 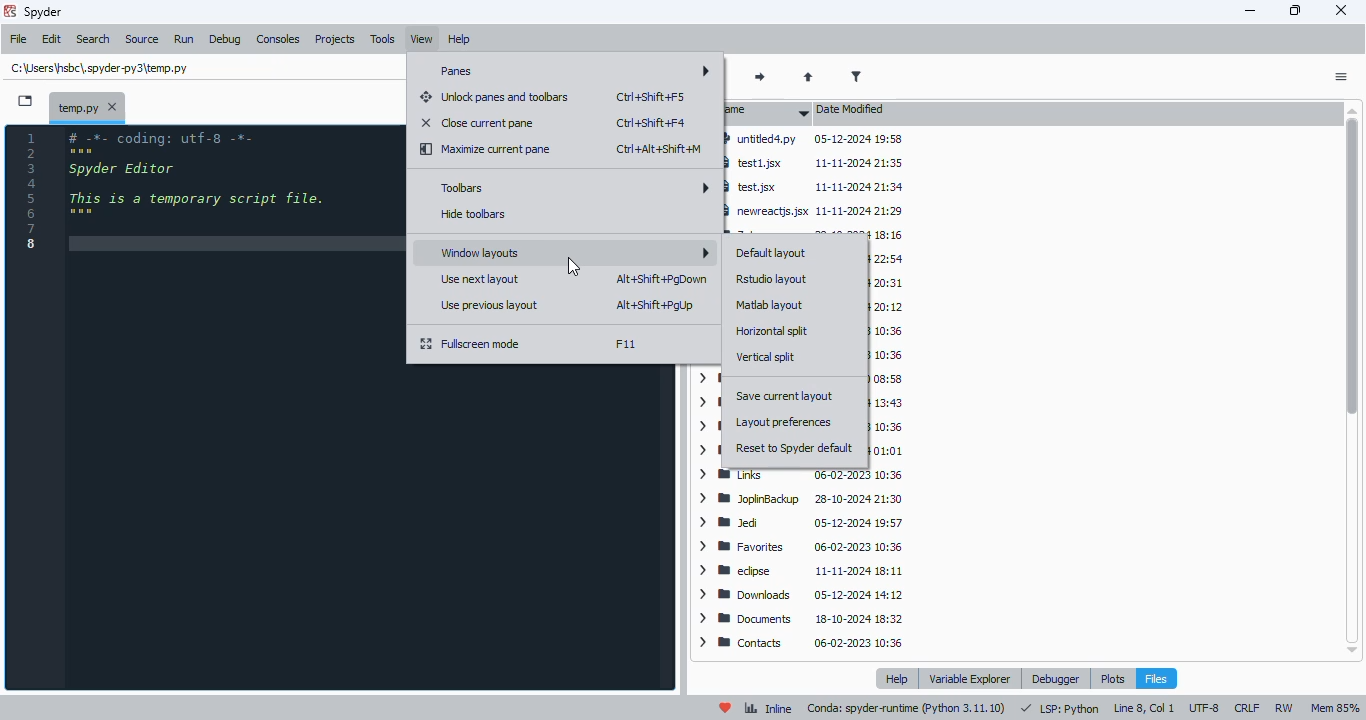 I want to click on editor, so click(x=230, y=408).